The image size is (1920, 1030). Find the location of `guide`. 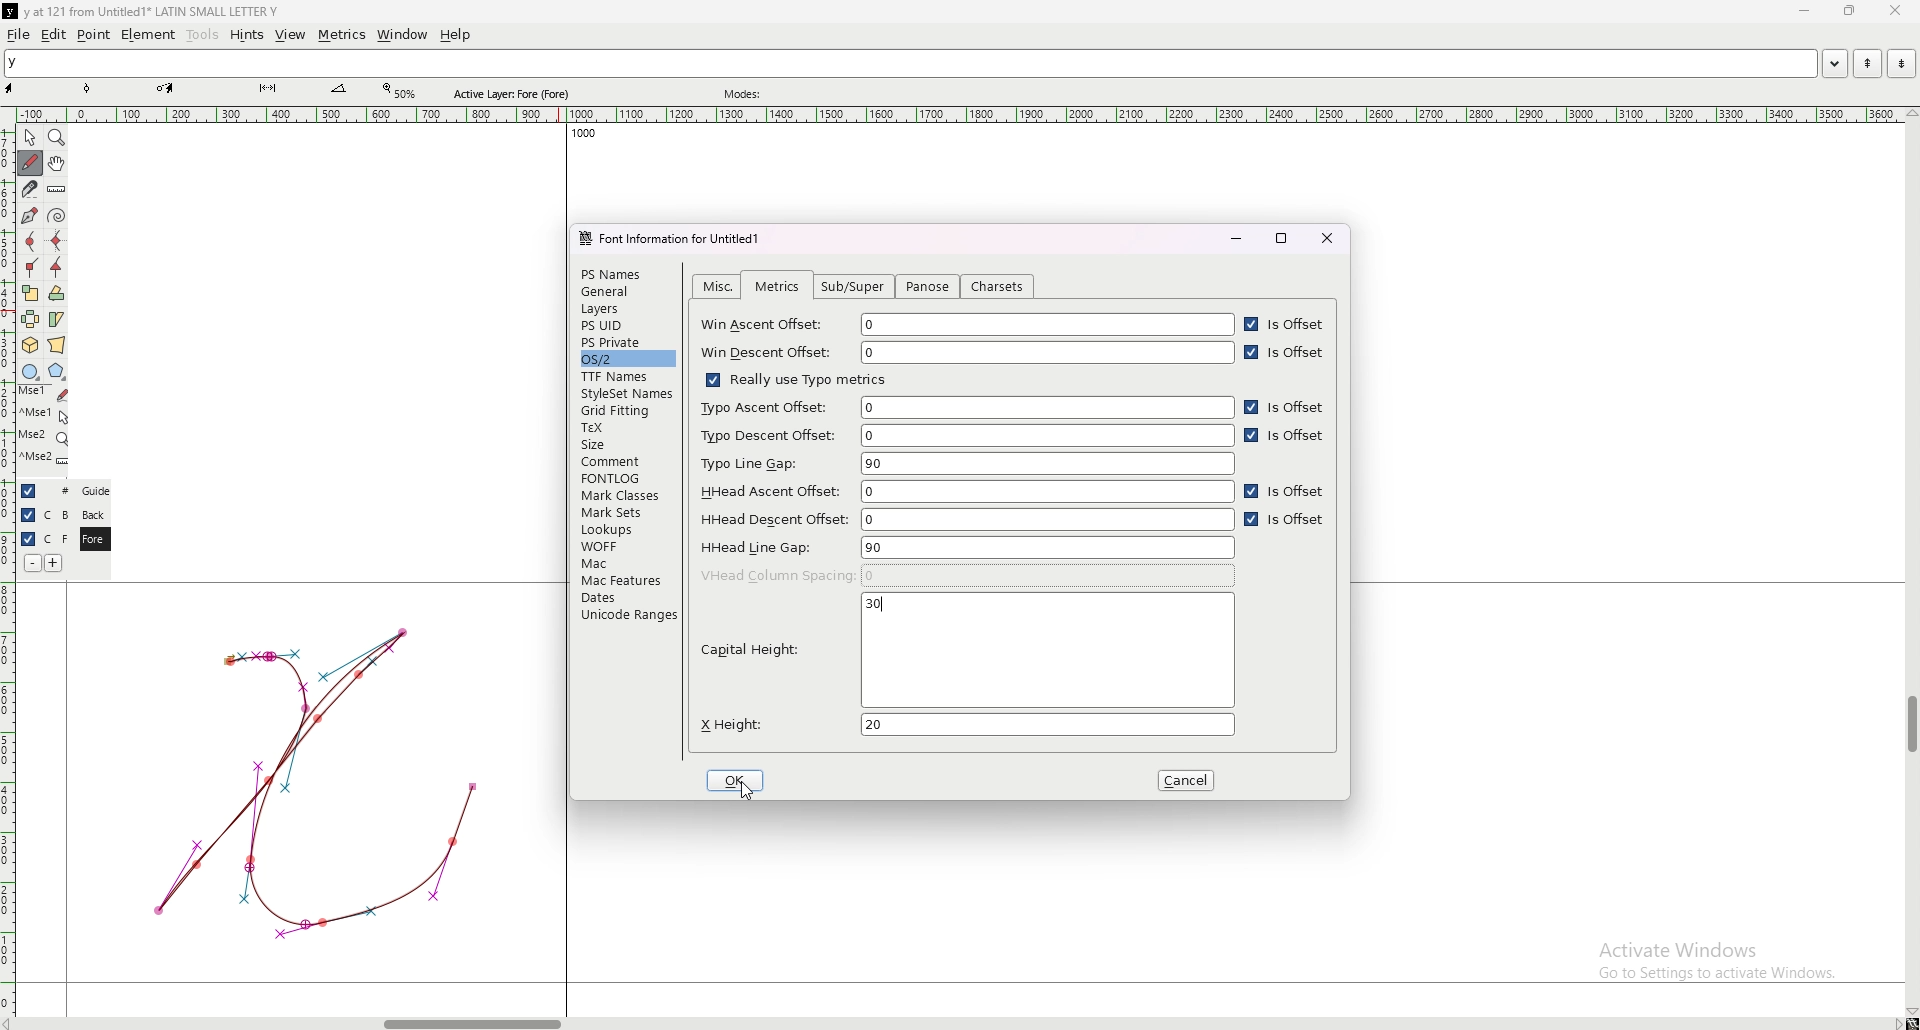

guide is located at coordinates (95, 491).